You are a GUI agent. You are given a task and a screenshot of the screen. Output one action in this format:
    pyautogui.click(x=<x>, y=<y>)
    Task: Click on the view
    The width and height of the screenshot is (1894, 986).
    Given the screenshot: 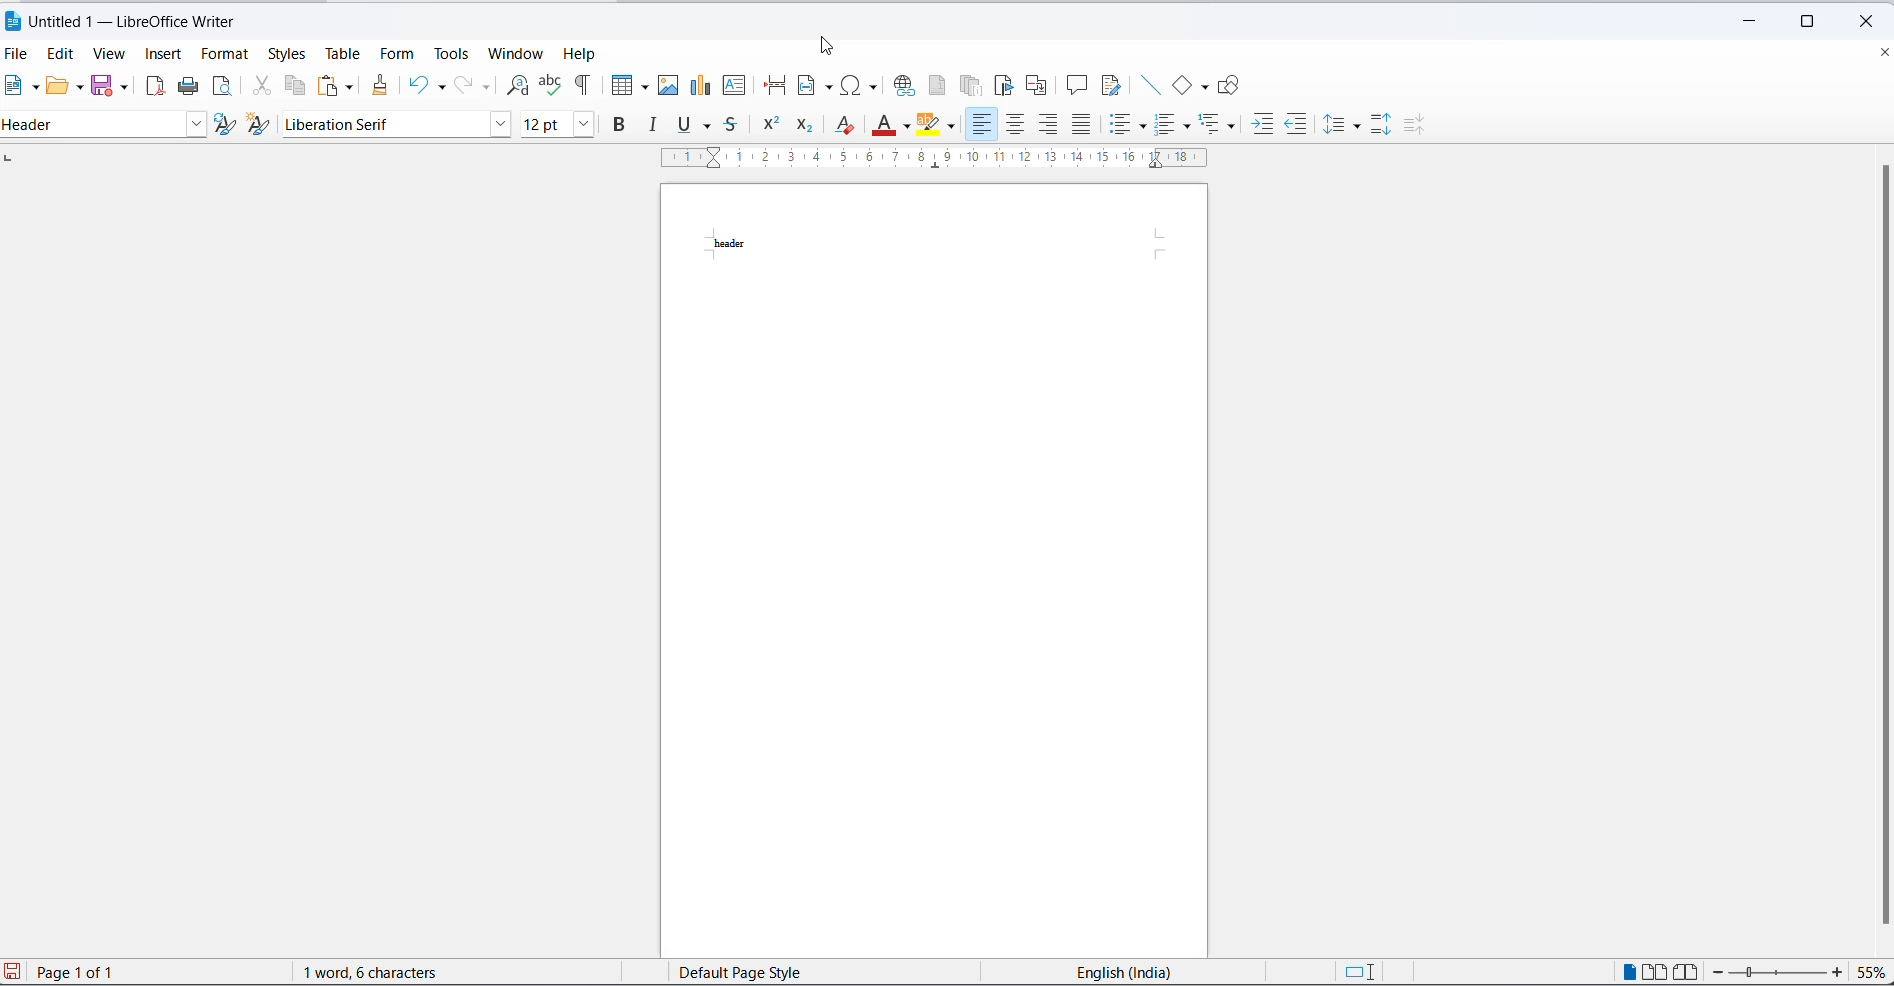 What is the action you would take?
    pyautogui.click(x=111, y=54)
    